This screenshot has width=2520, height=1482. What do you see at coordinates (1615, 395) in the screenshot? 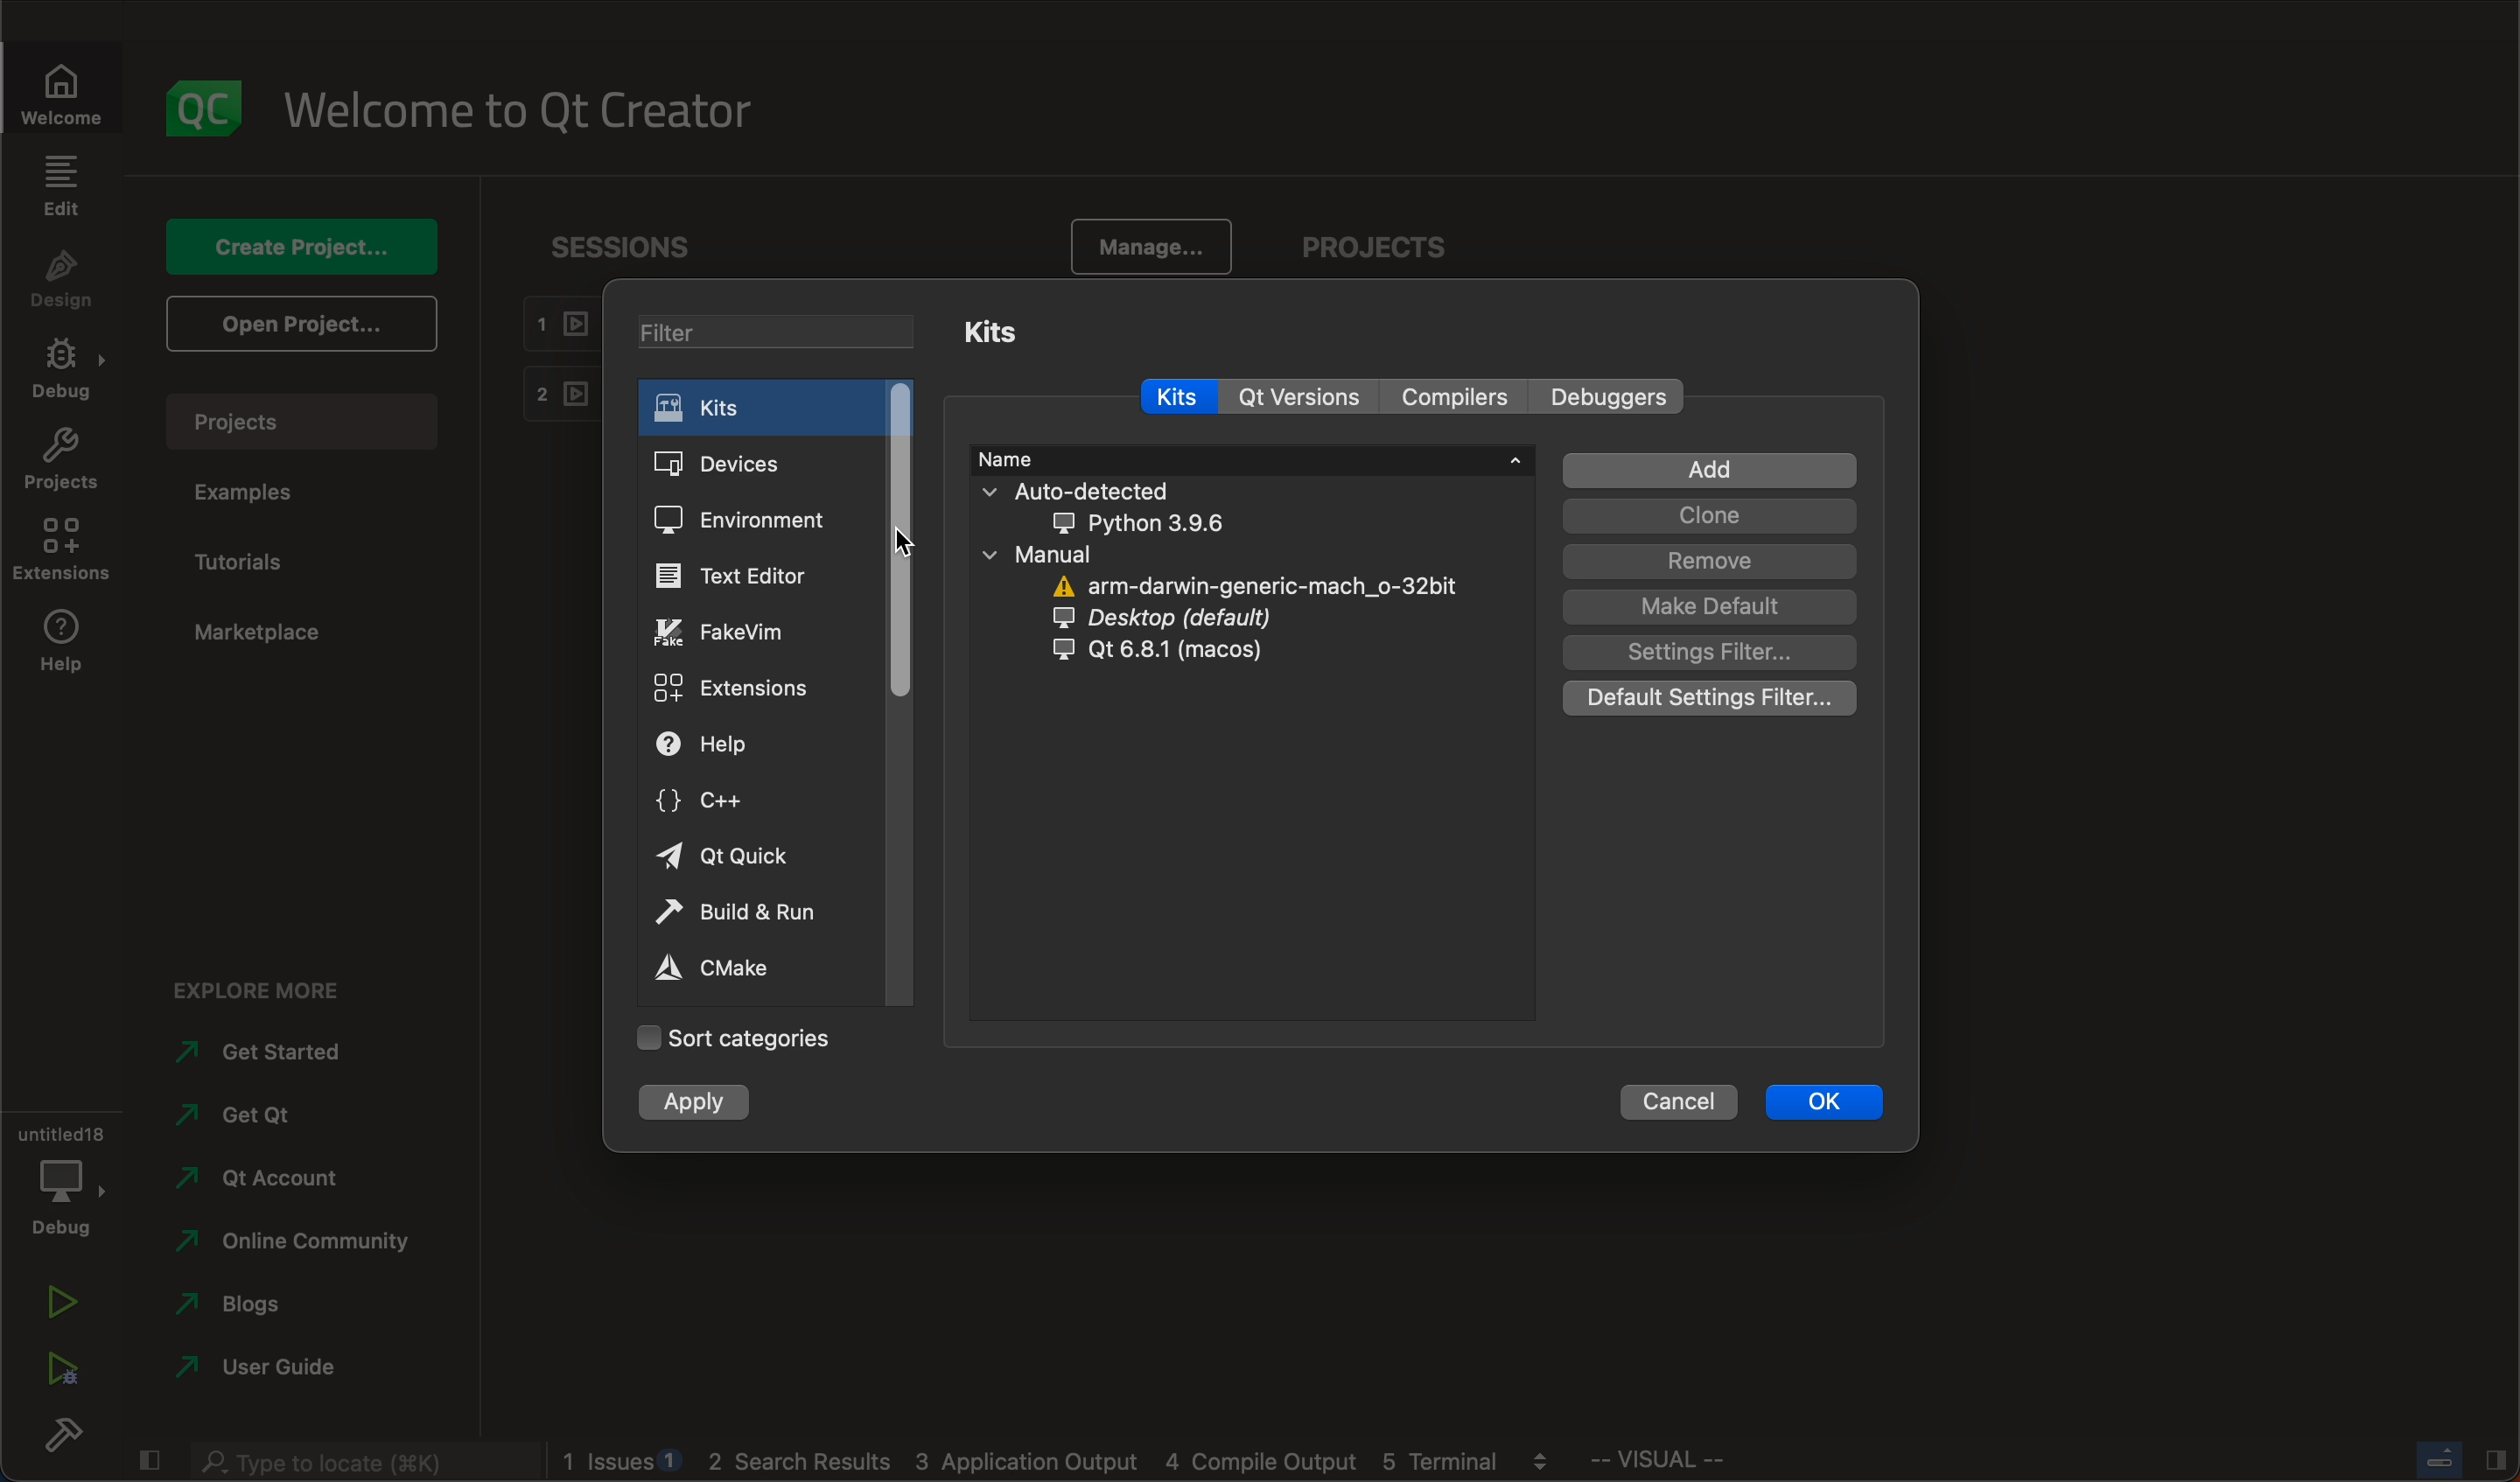
I see `debuggers` at bounding box center [1615, 395].